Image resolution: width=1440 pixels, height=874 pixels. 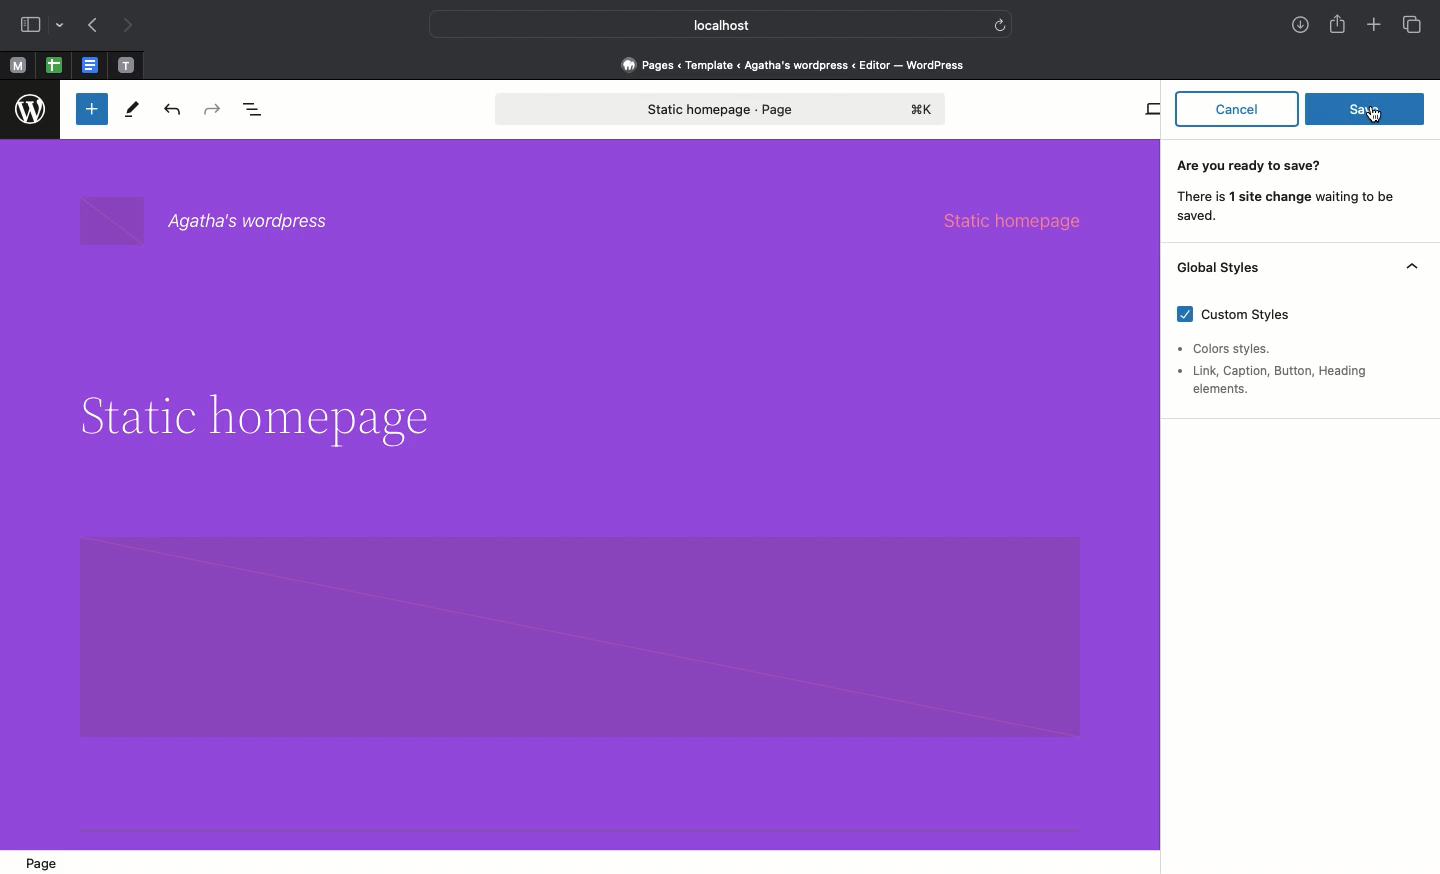 I want to click on Local host, so click(x=706, y=24).